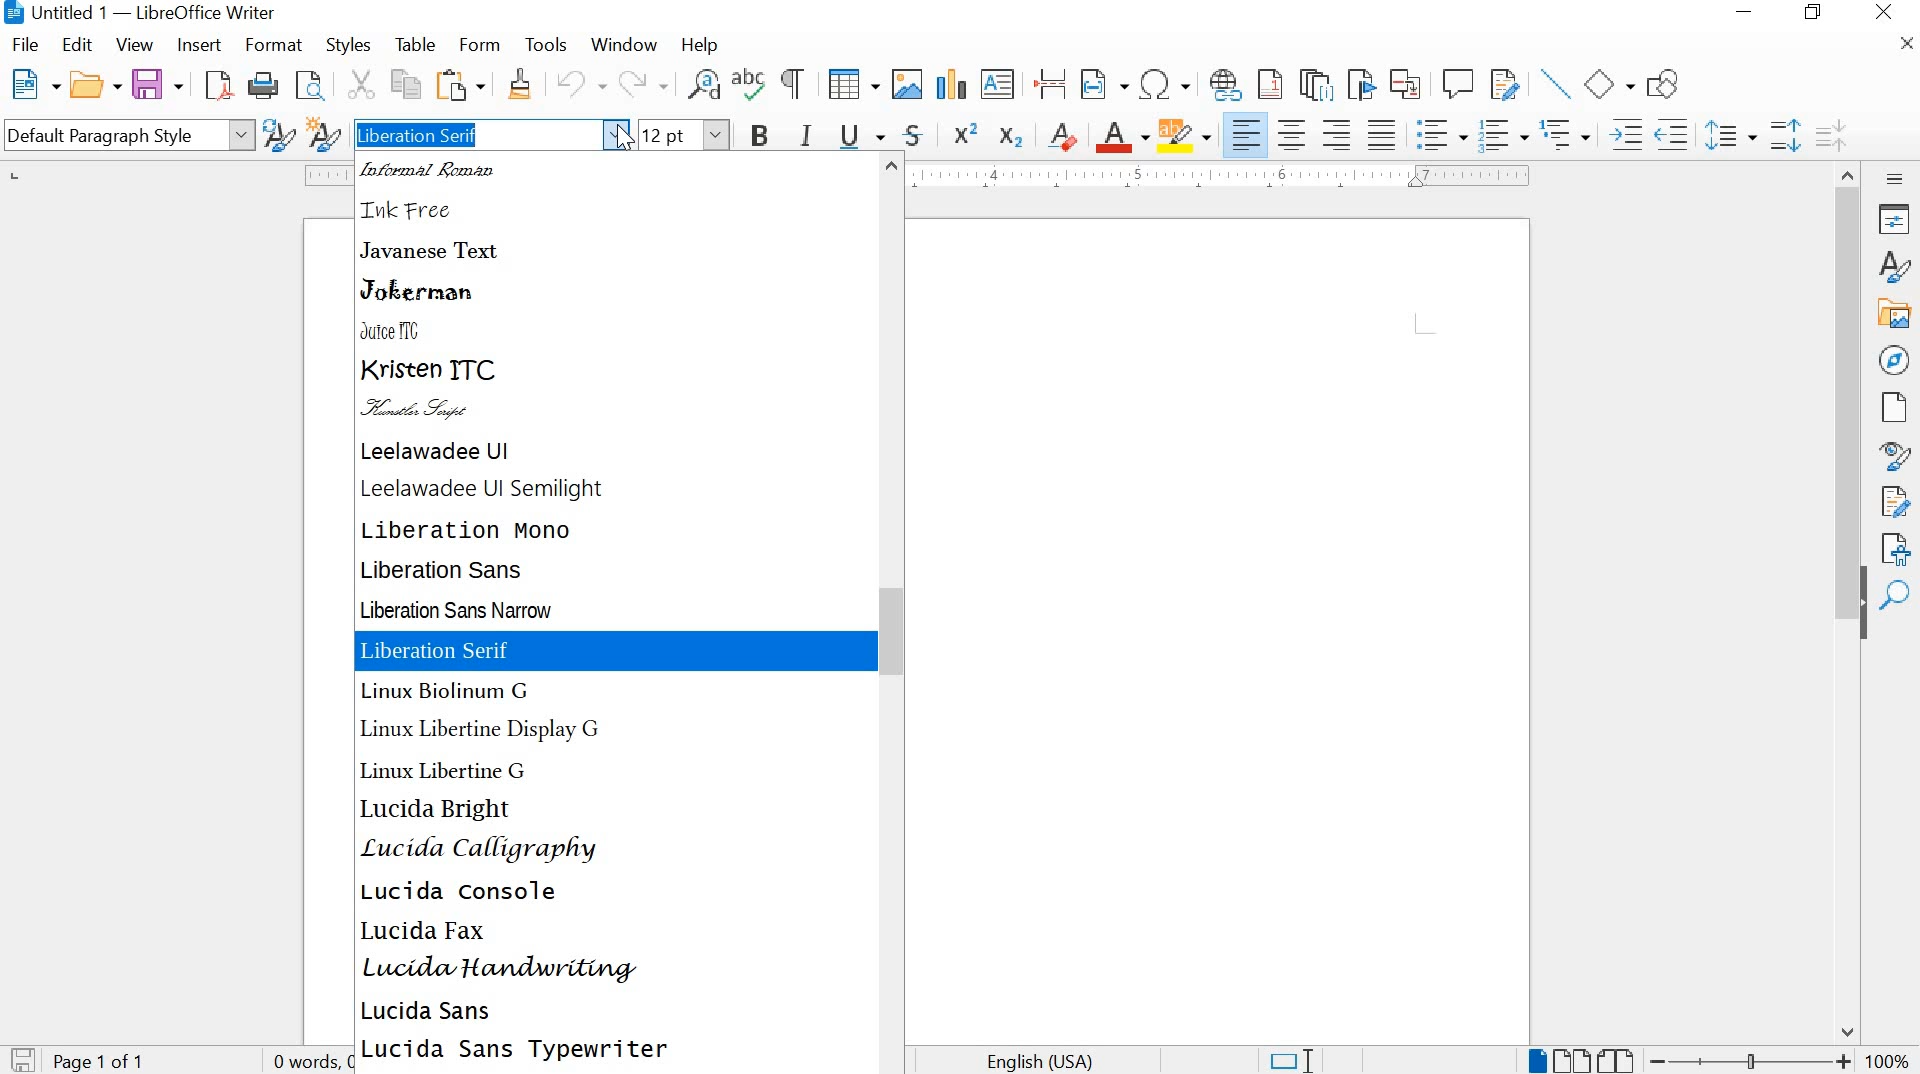 The width and height of the screenshot is (1920, 1074). What do you see at coordinates (896, 612) in the screenshot?
I see `SCROLLBAR` at bounding box center [896, 612].